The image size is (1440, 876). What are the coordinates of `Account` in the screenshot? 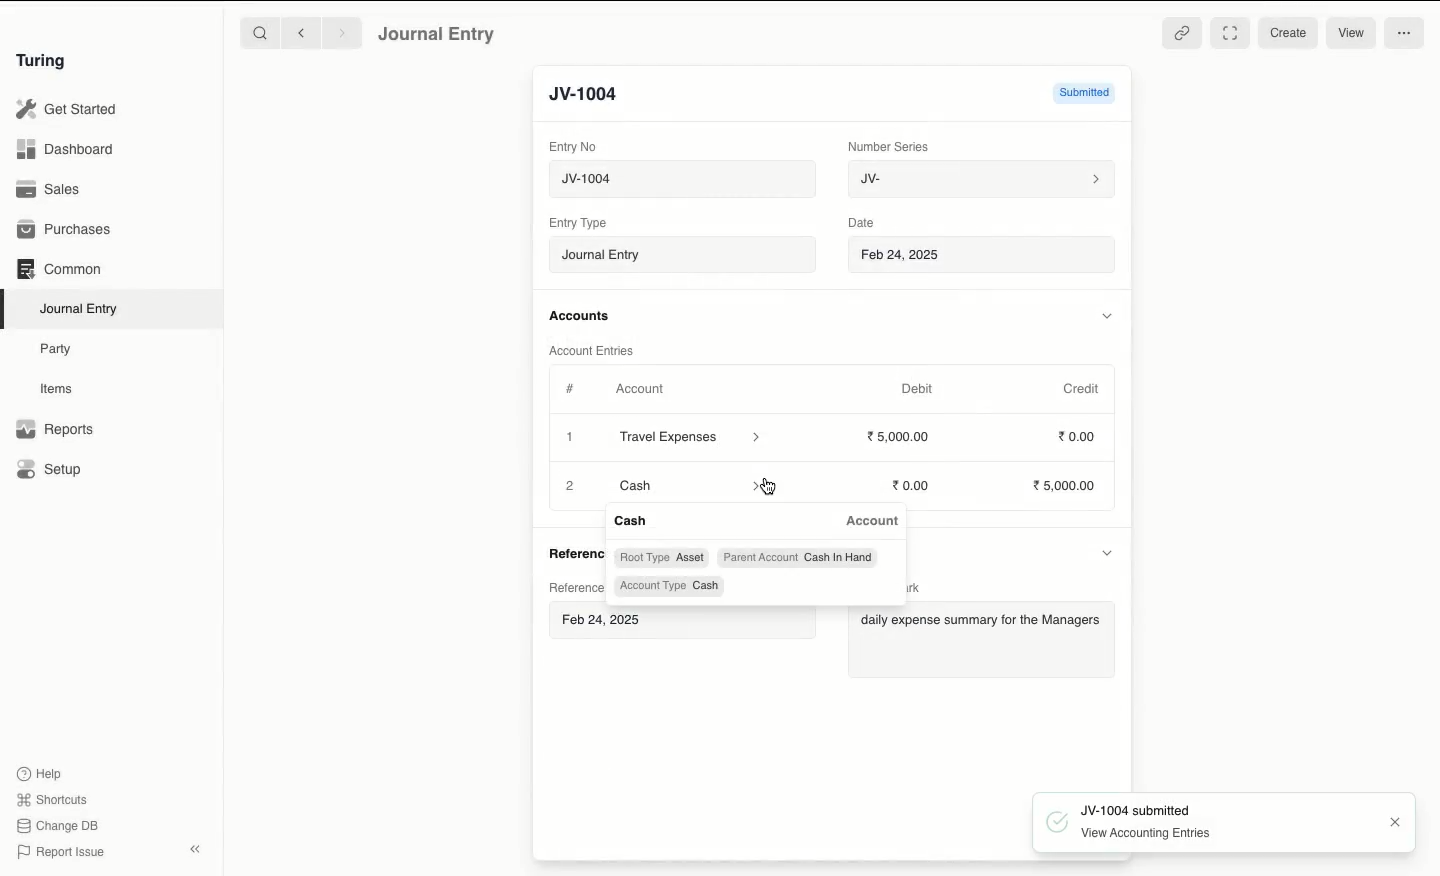 It's located at (641, 389).